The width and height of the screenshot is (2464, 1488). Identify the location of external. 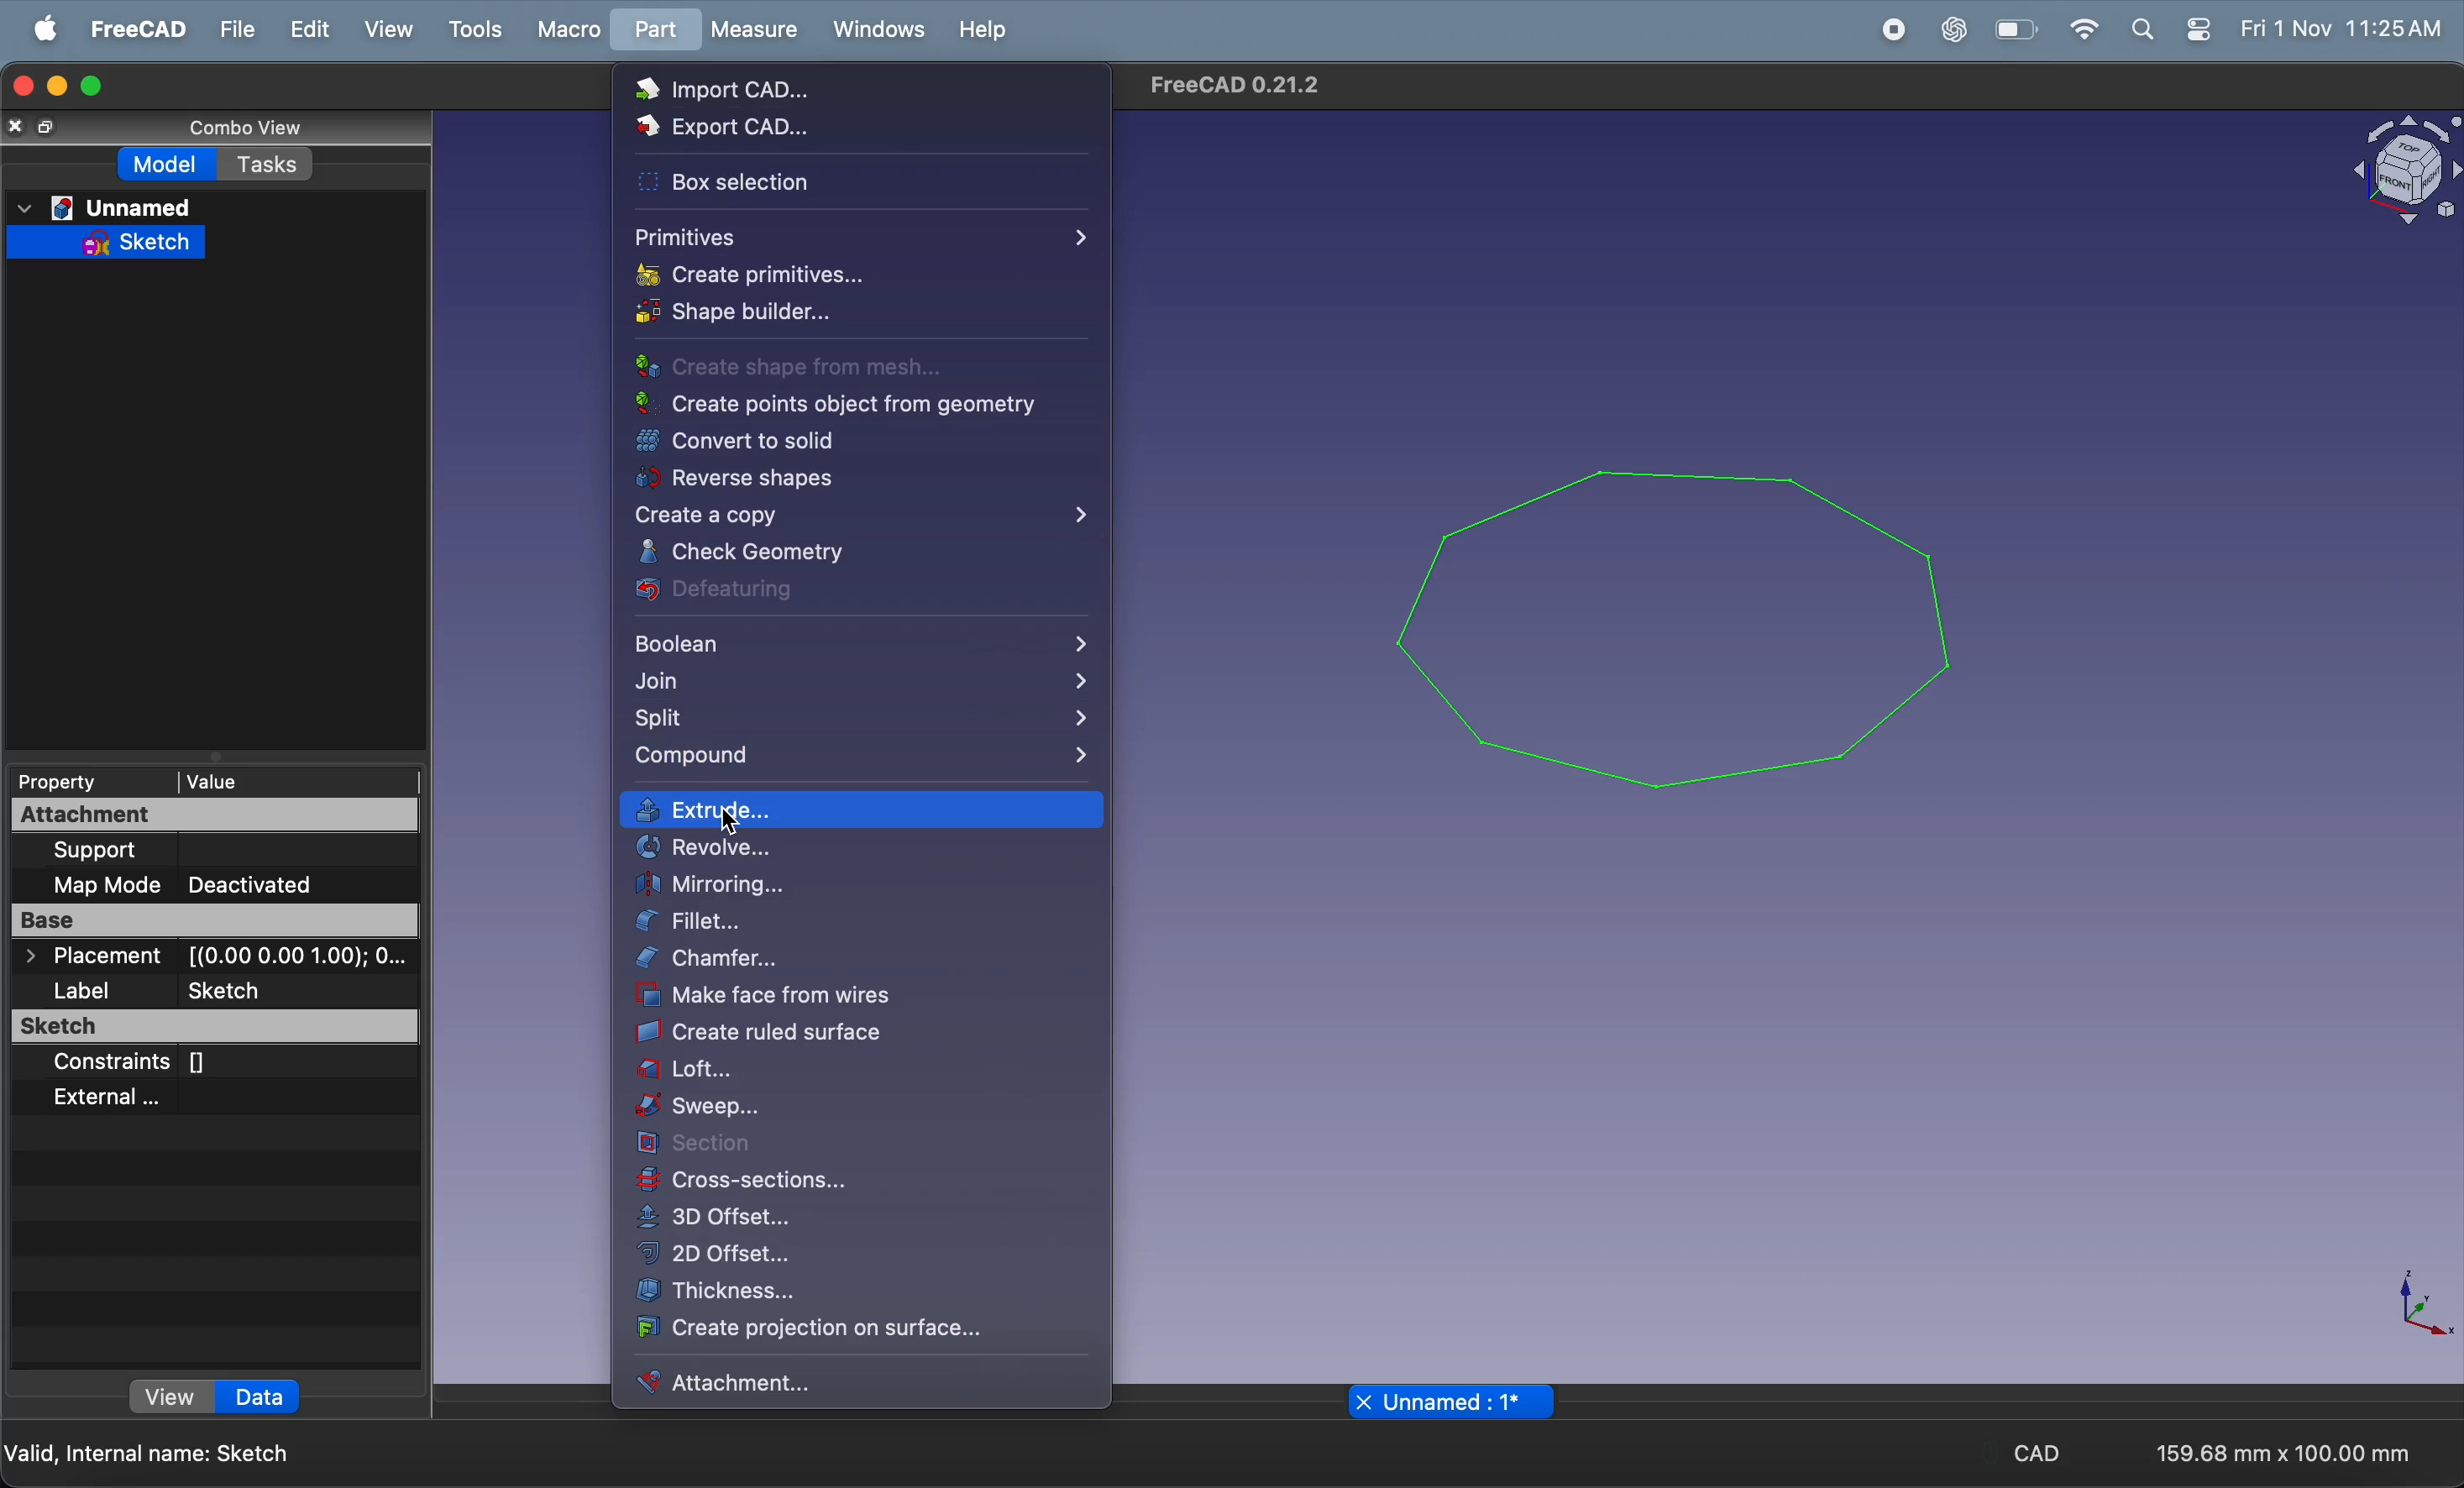
(153, 1101).